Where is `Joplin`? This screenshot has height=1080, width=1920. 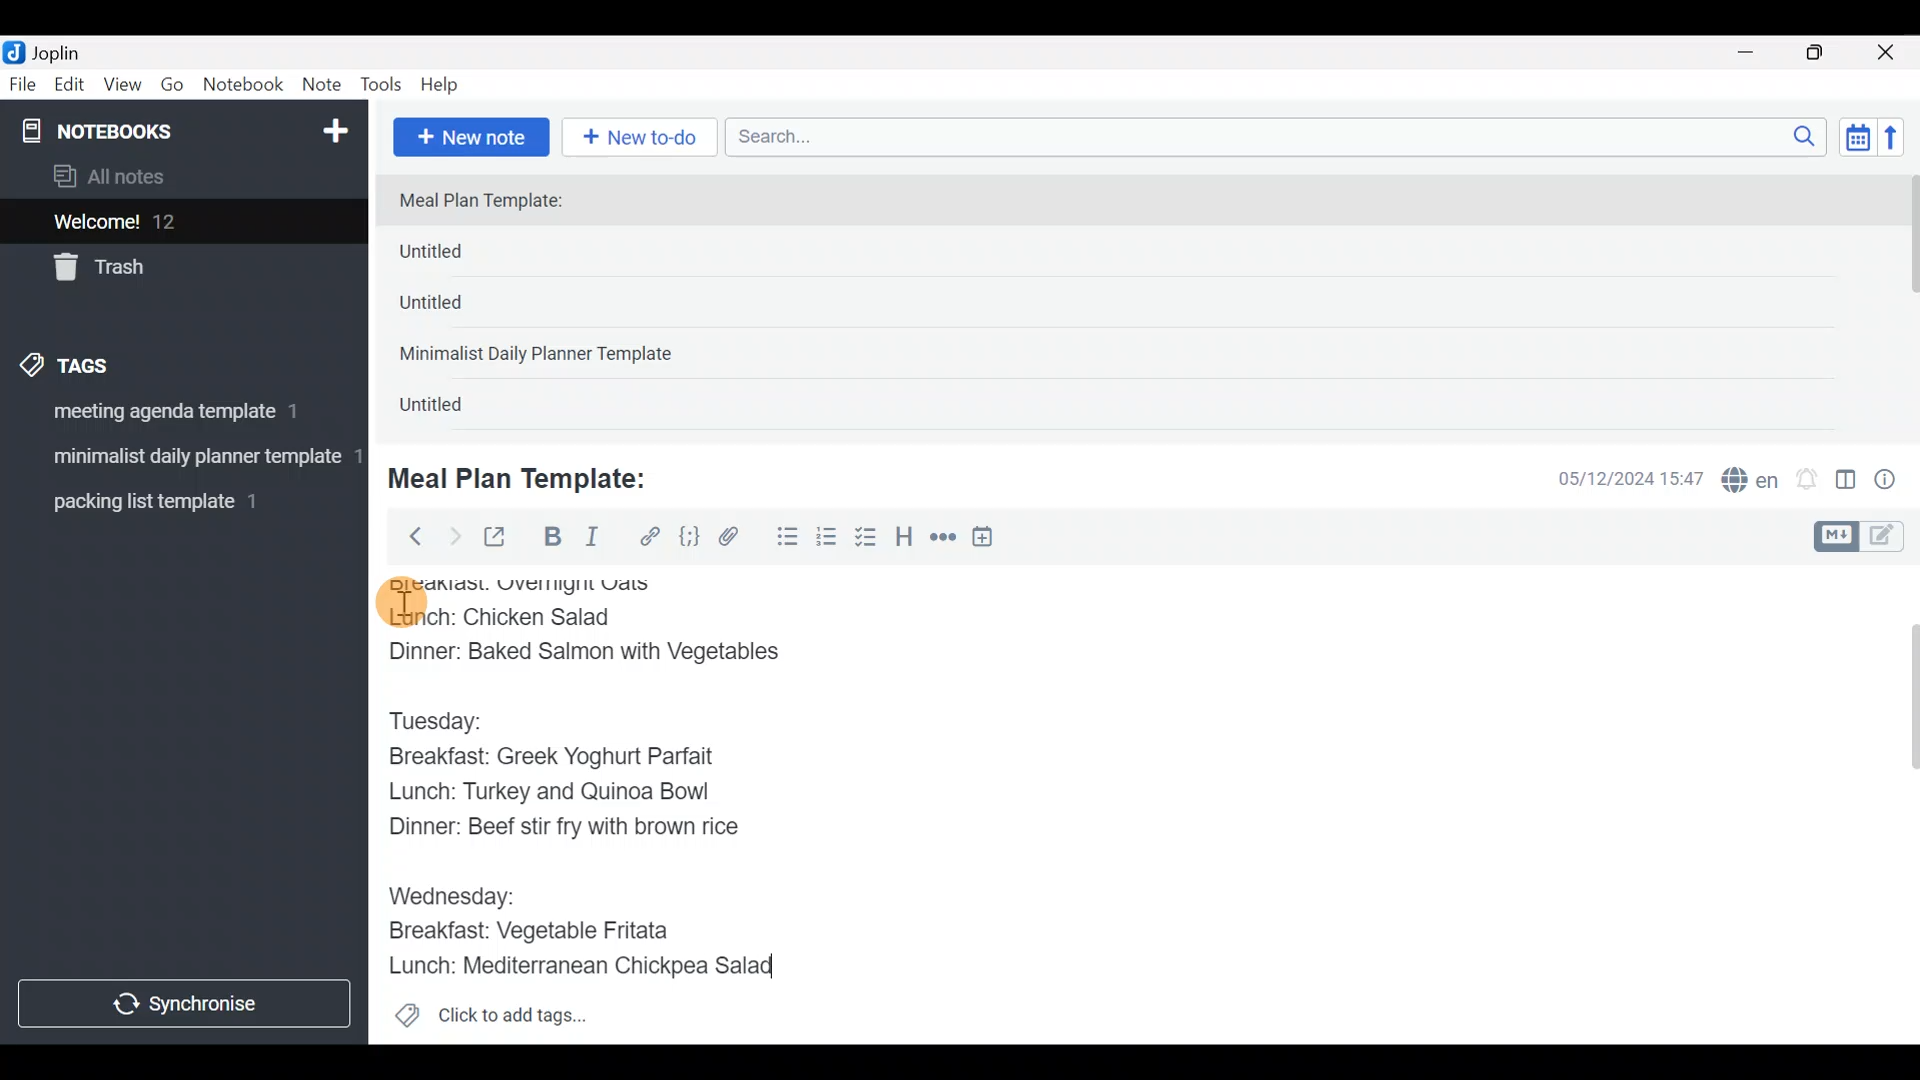 Joplin is located at coordinates (69, 50).